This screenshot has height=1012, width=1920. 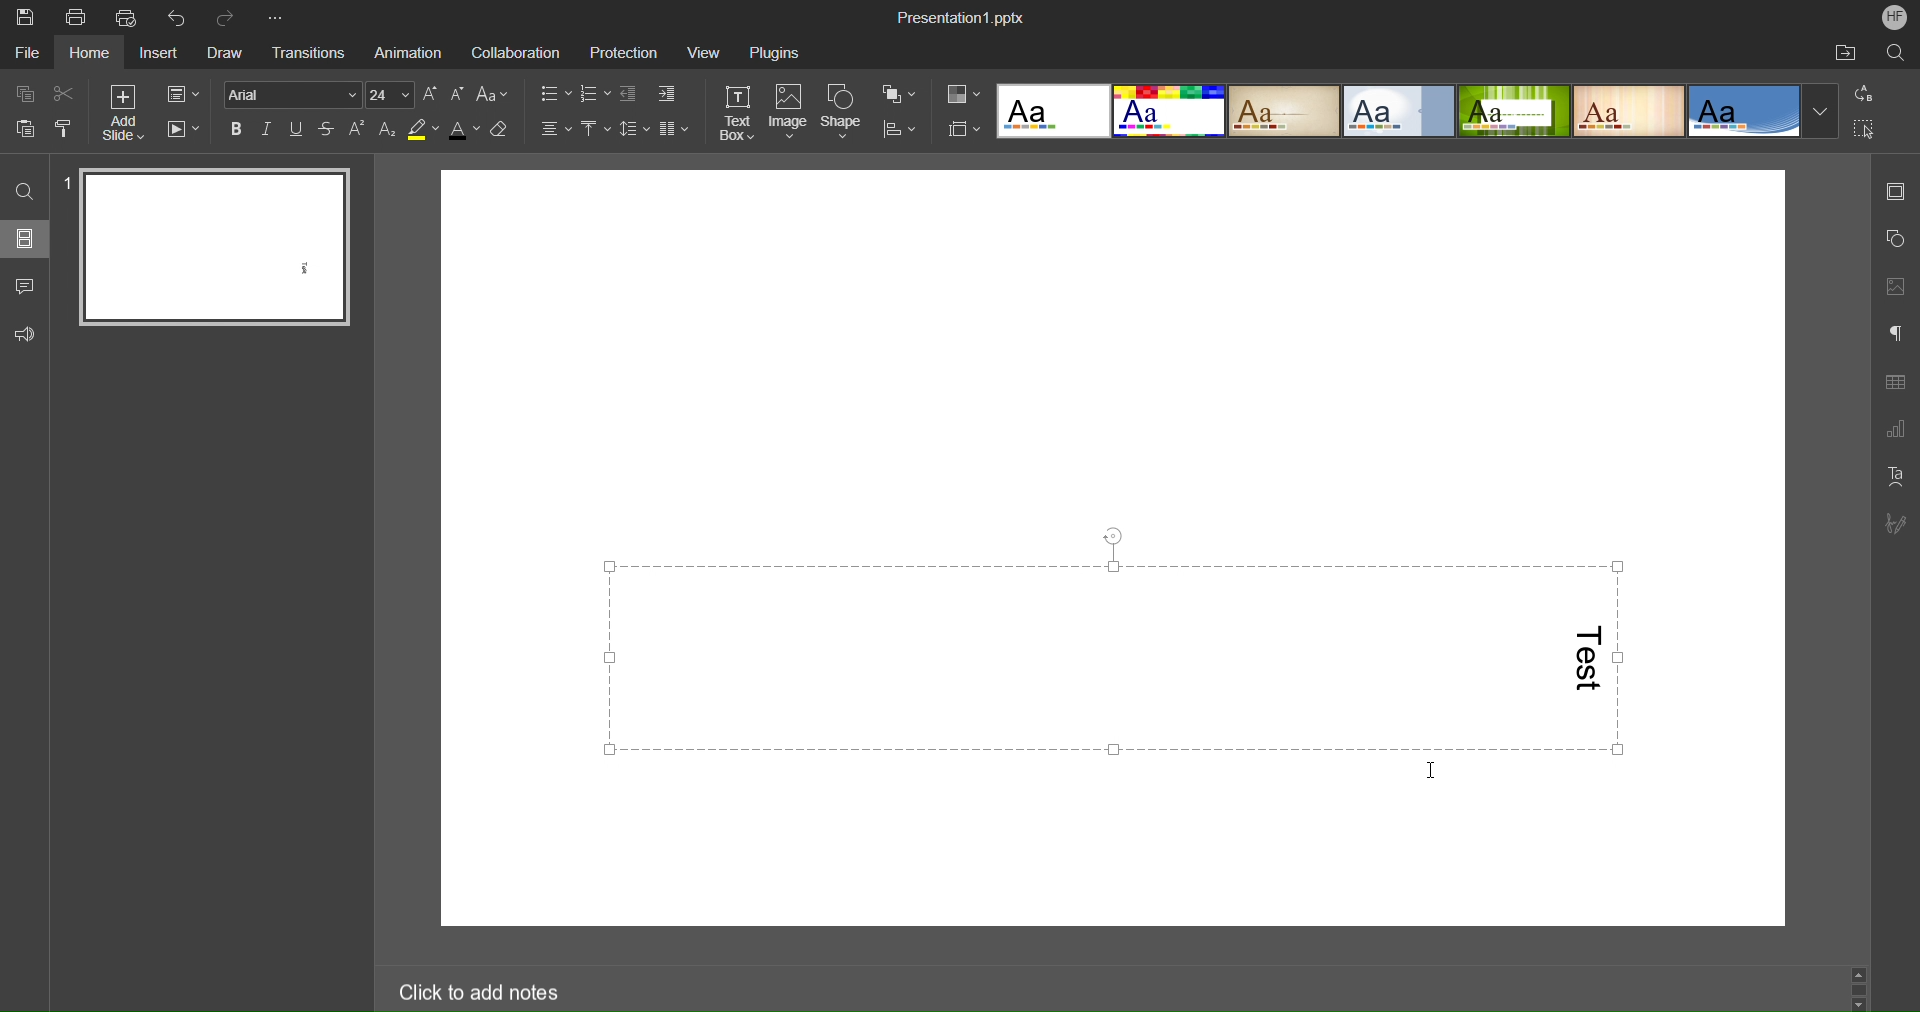 I want to click on Font, so click(x=294, y=94).